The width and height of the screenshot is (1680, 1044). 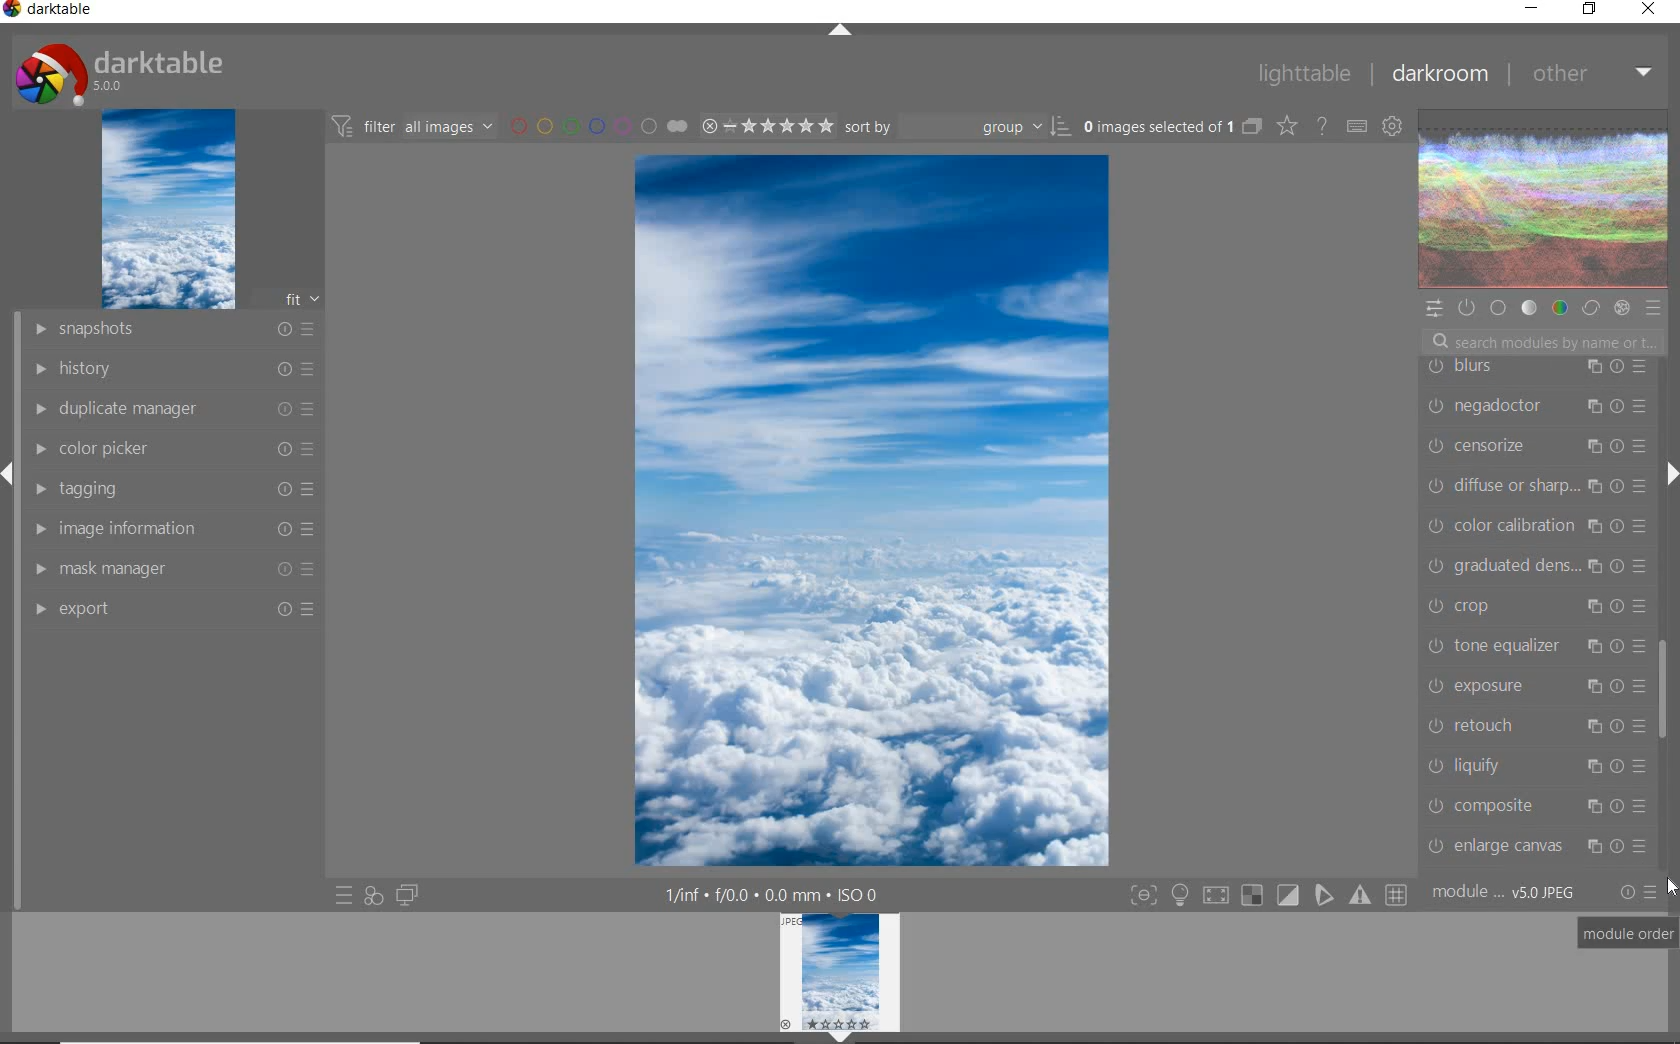 I want to click on censorize, so click(x=1535, y=447).